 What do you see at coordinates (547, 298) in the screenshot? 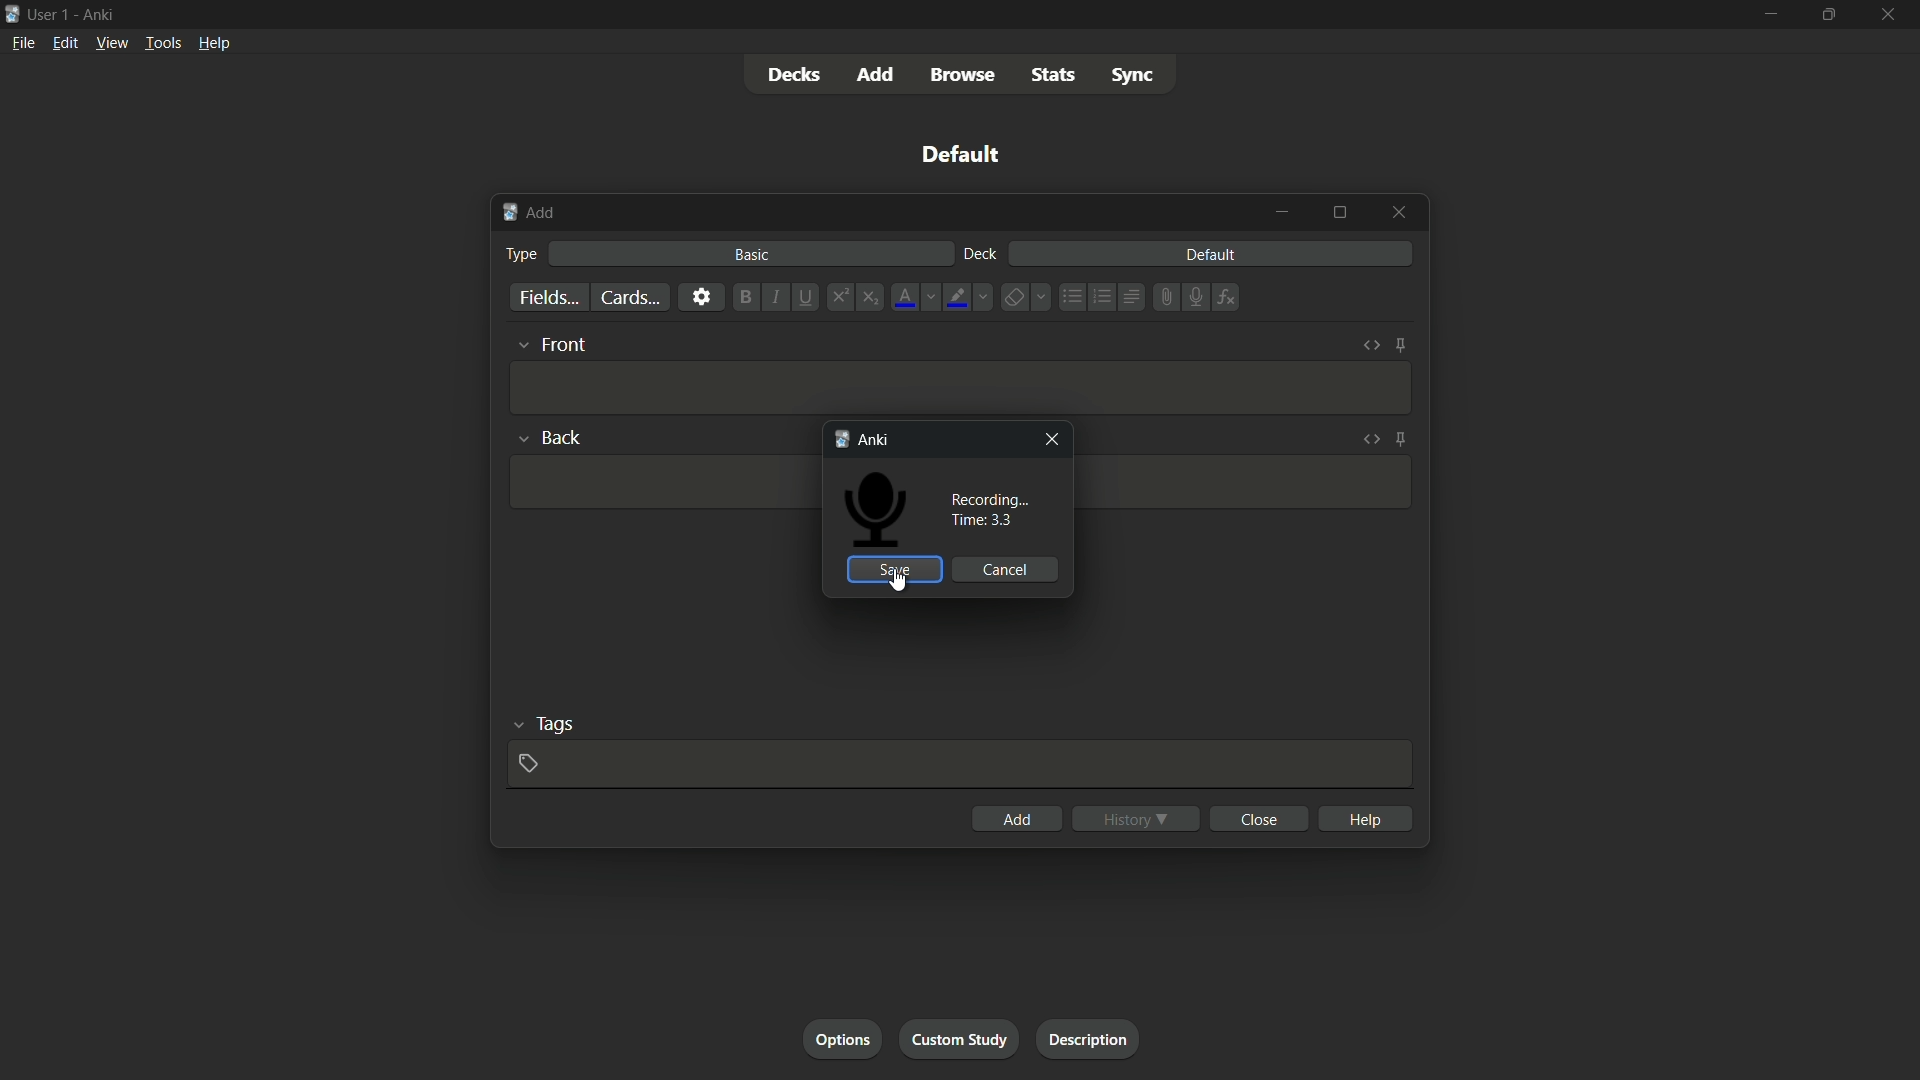
I see `fields` at bounding box center [547, 298].